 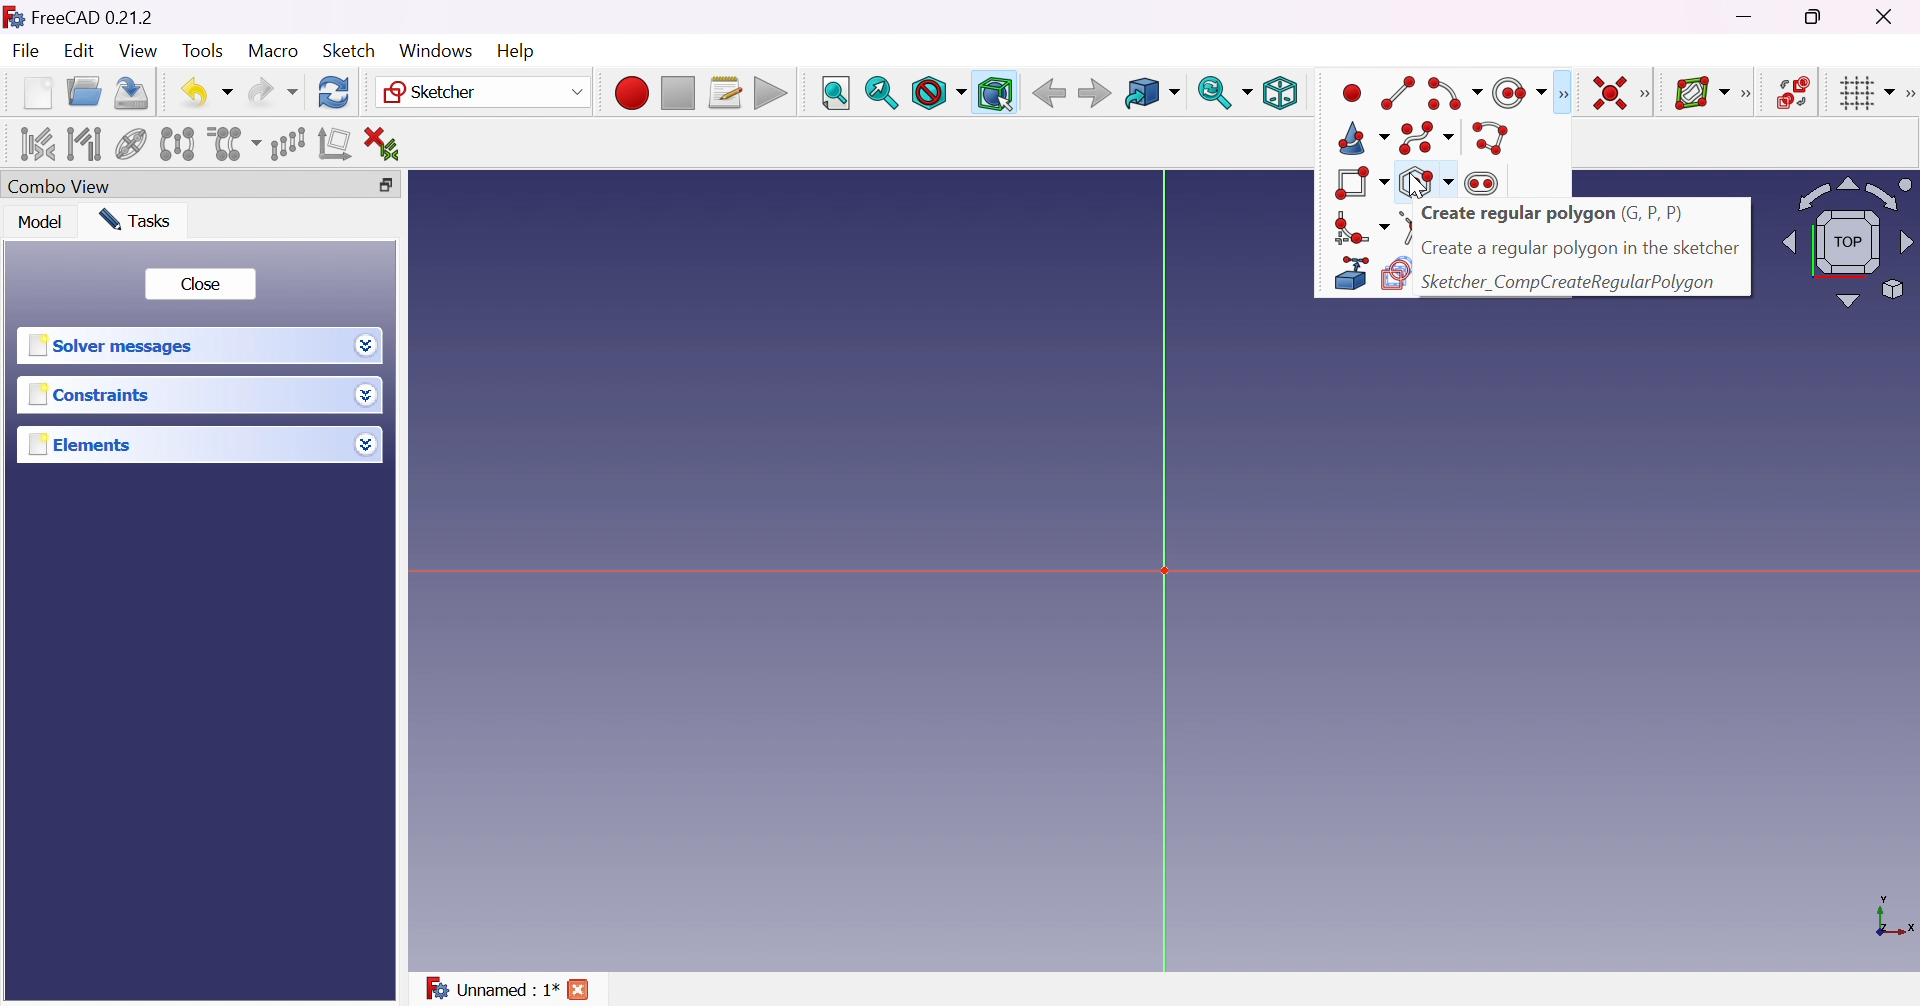 I want to click on Fit all, so click(x=837, y=94).